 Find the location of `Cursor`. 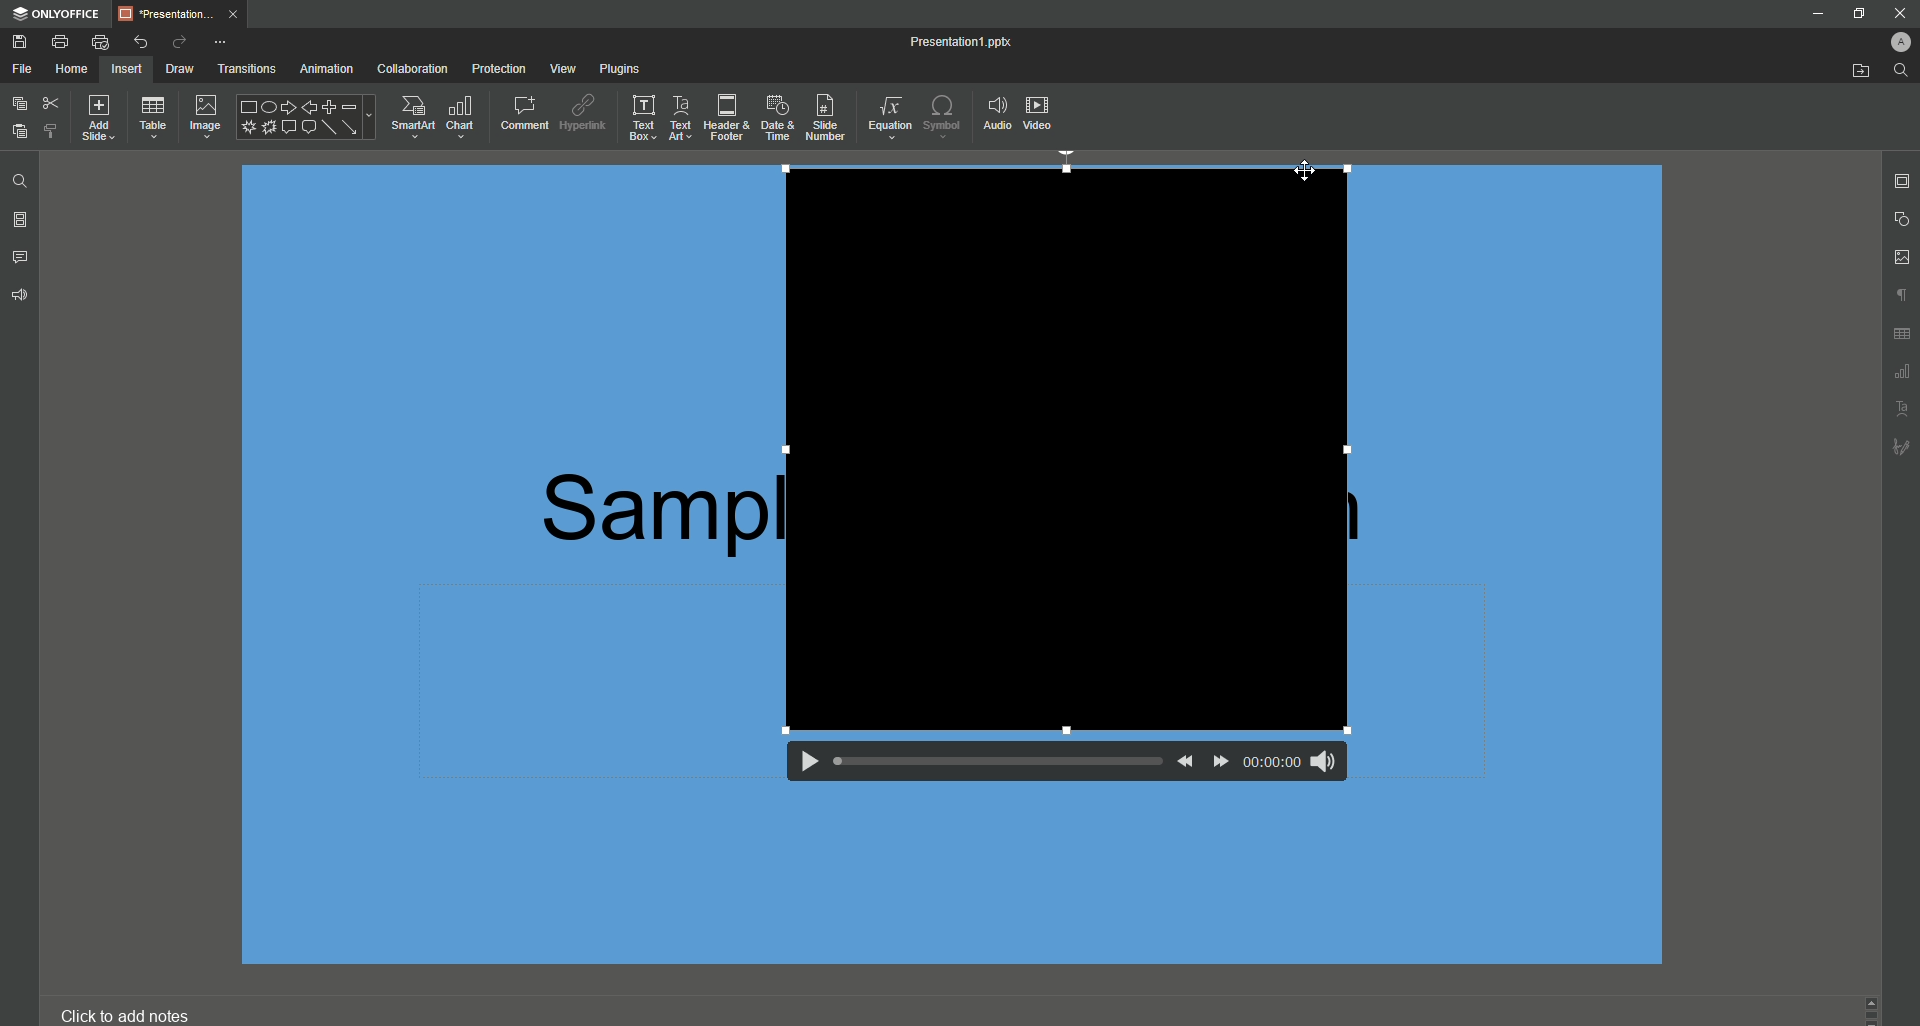

Cursor is located at coordinates (1307, 172).